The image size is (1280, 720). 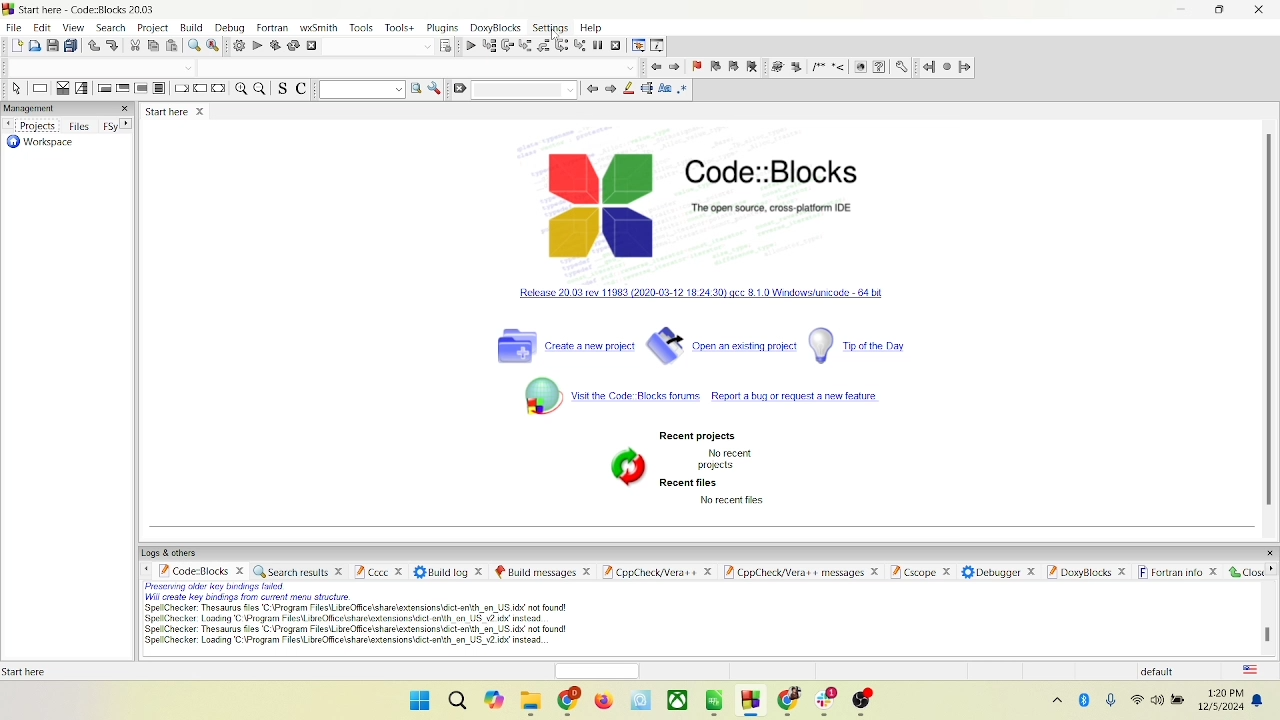 I want to click on open, so click(x=35, y=45).